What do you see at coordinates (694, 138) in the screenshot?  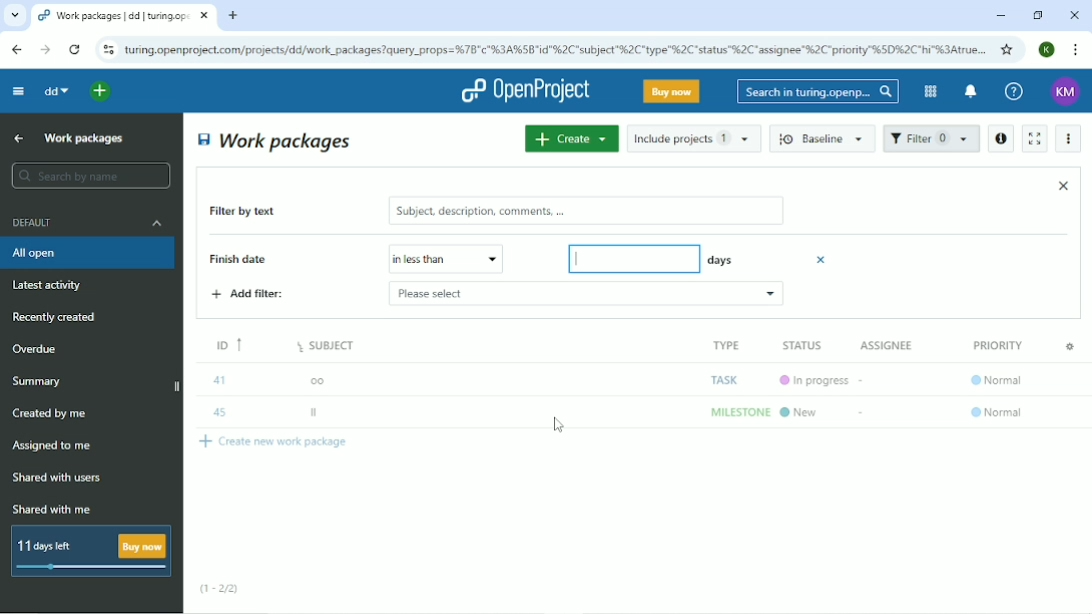 I see `Include projects 1` at bounding box center [694, 138].